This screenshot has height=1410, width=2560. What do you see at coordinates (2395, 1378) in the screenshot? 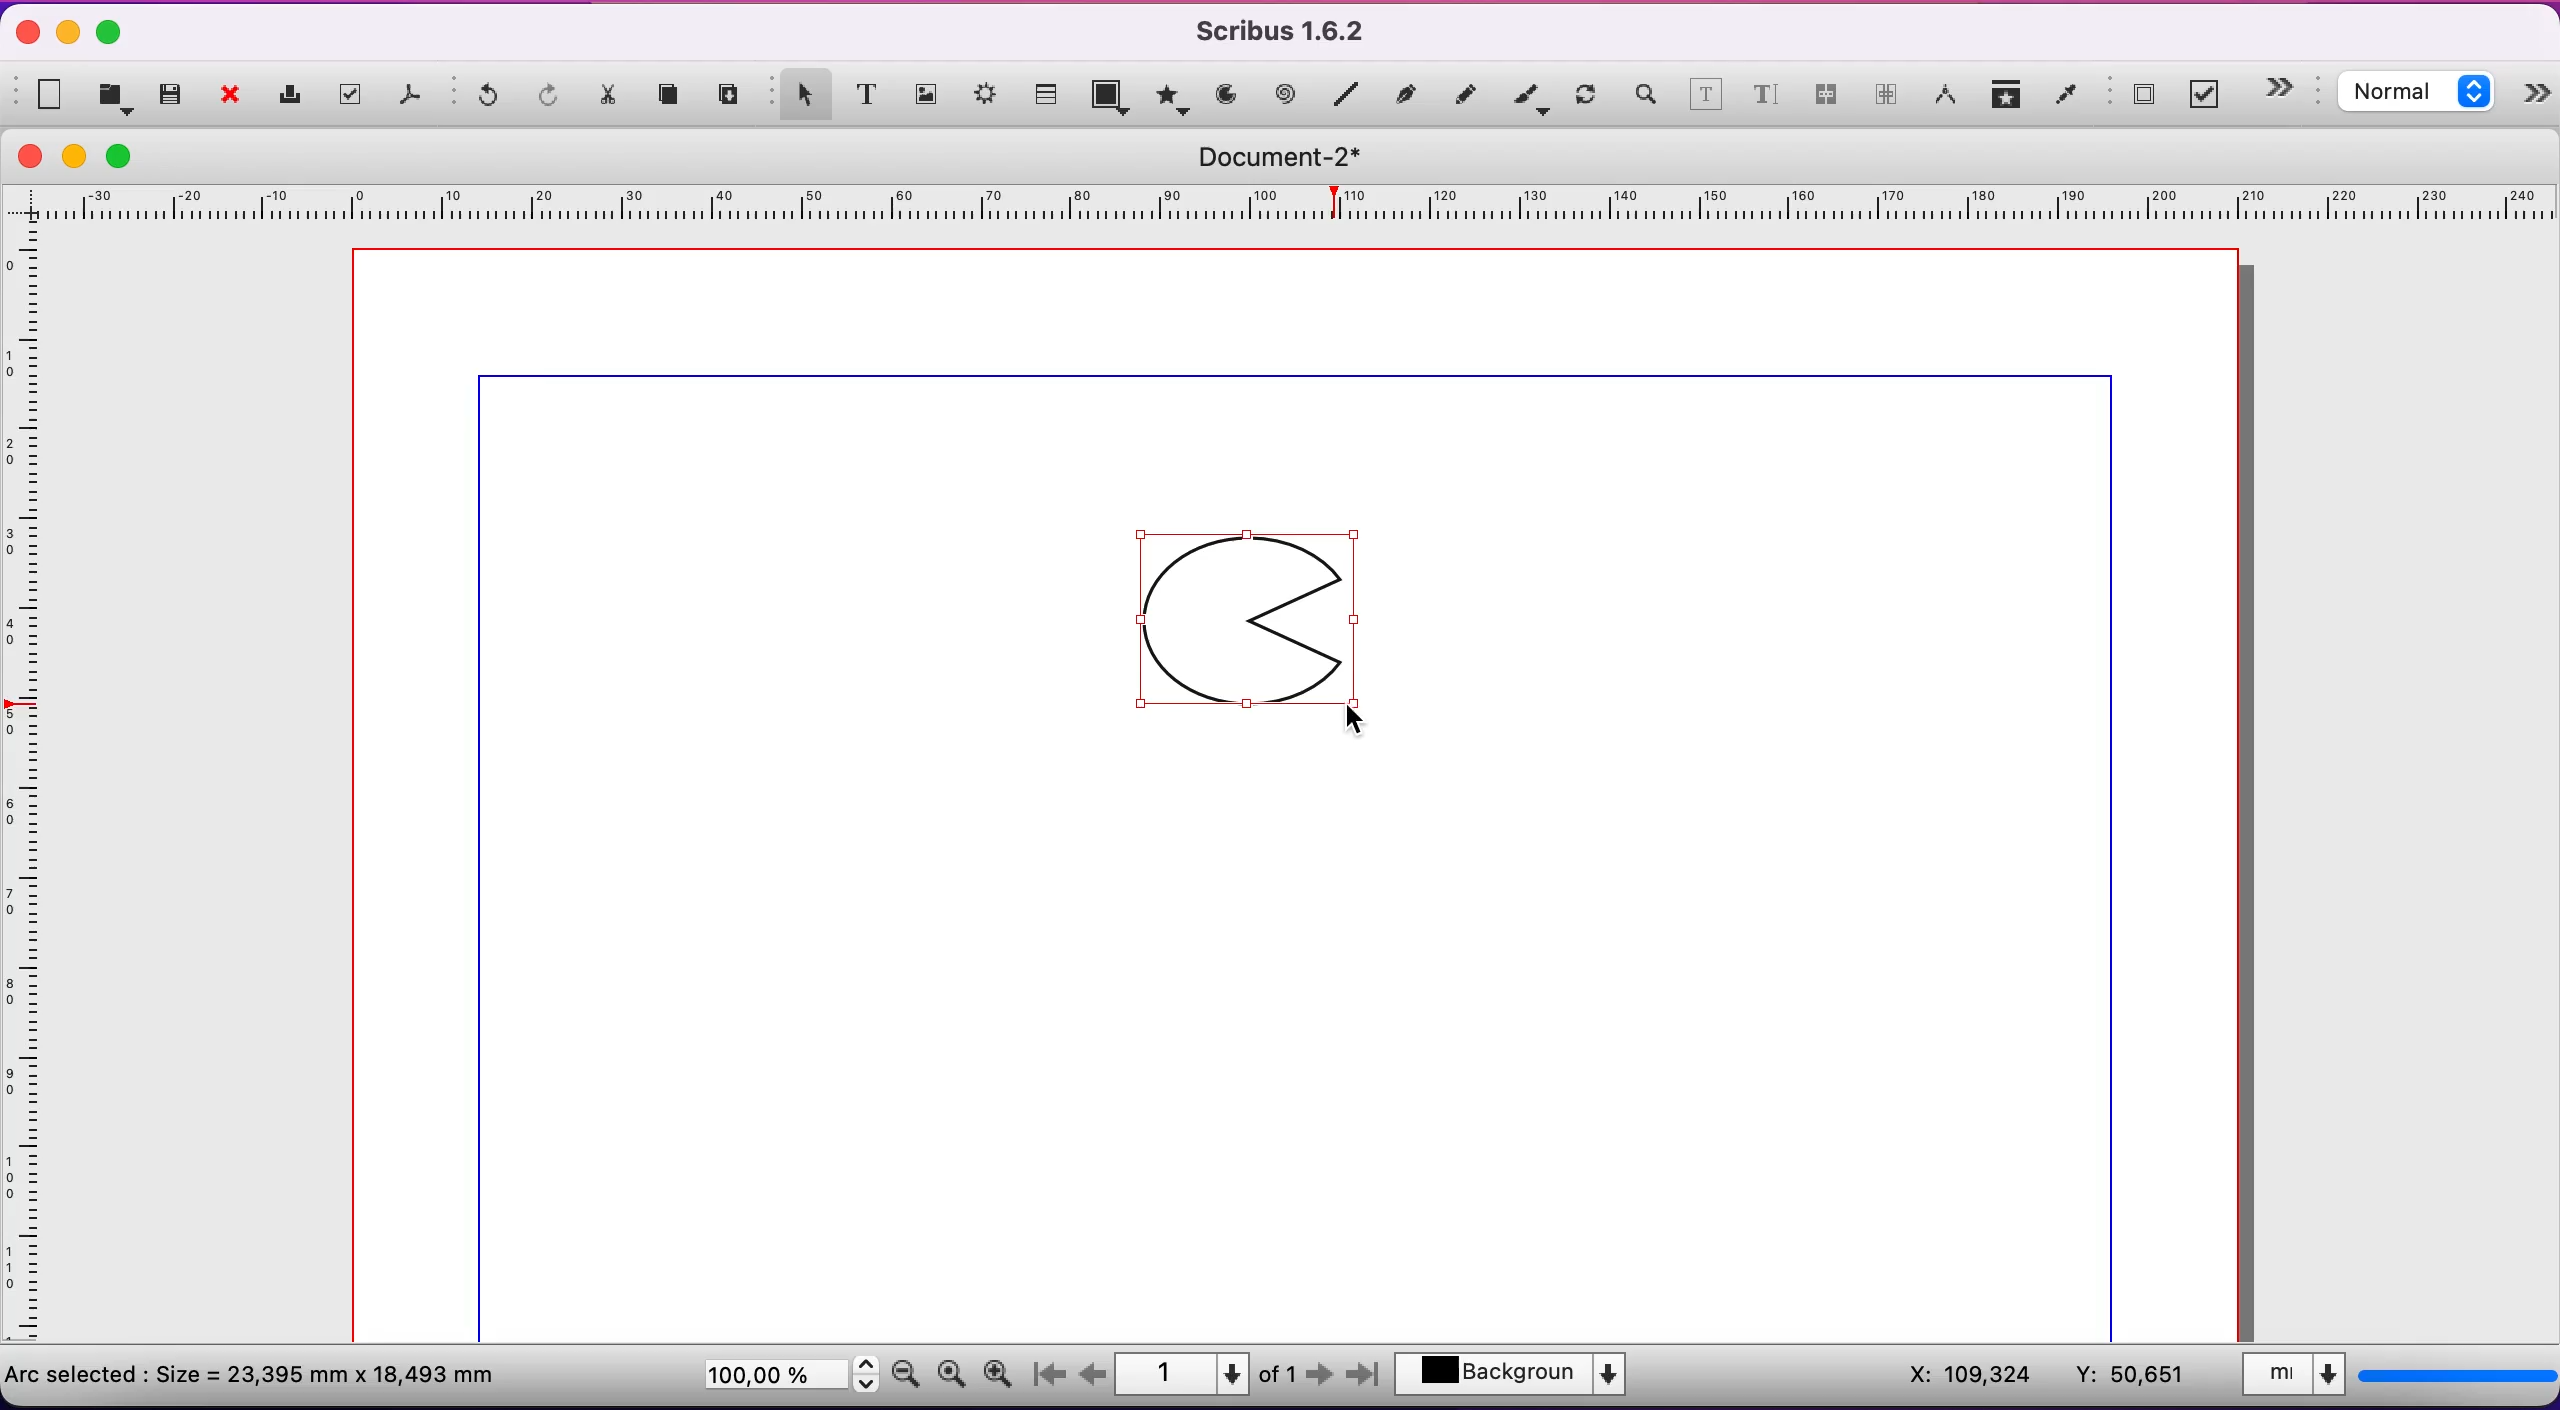
I see `measurement selected` at bounding box center [2395, 1378].